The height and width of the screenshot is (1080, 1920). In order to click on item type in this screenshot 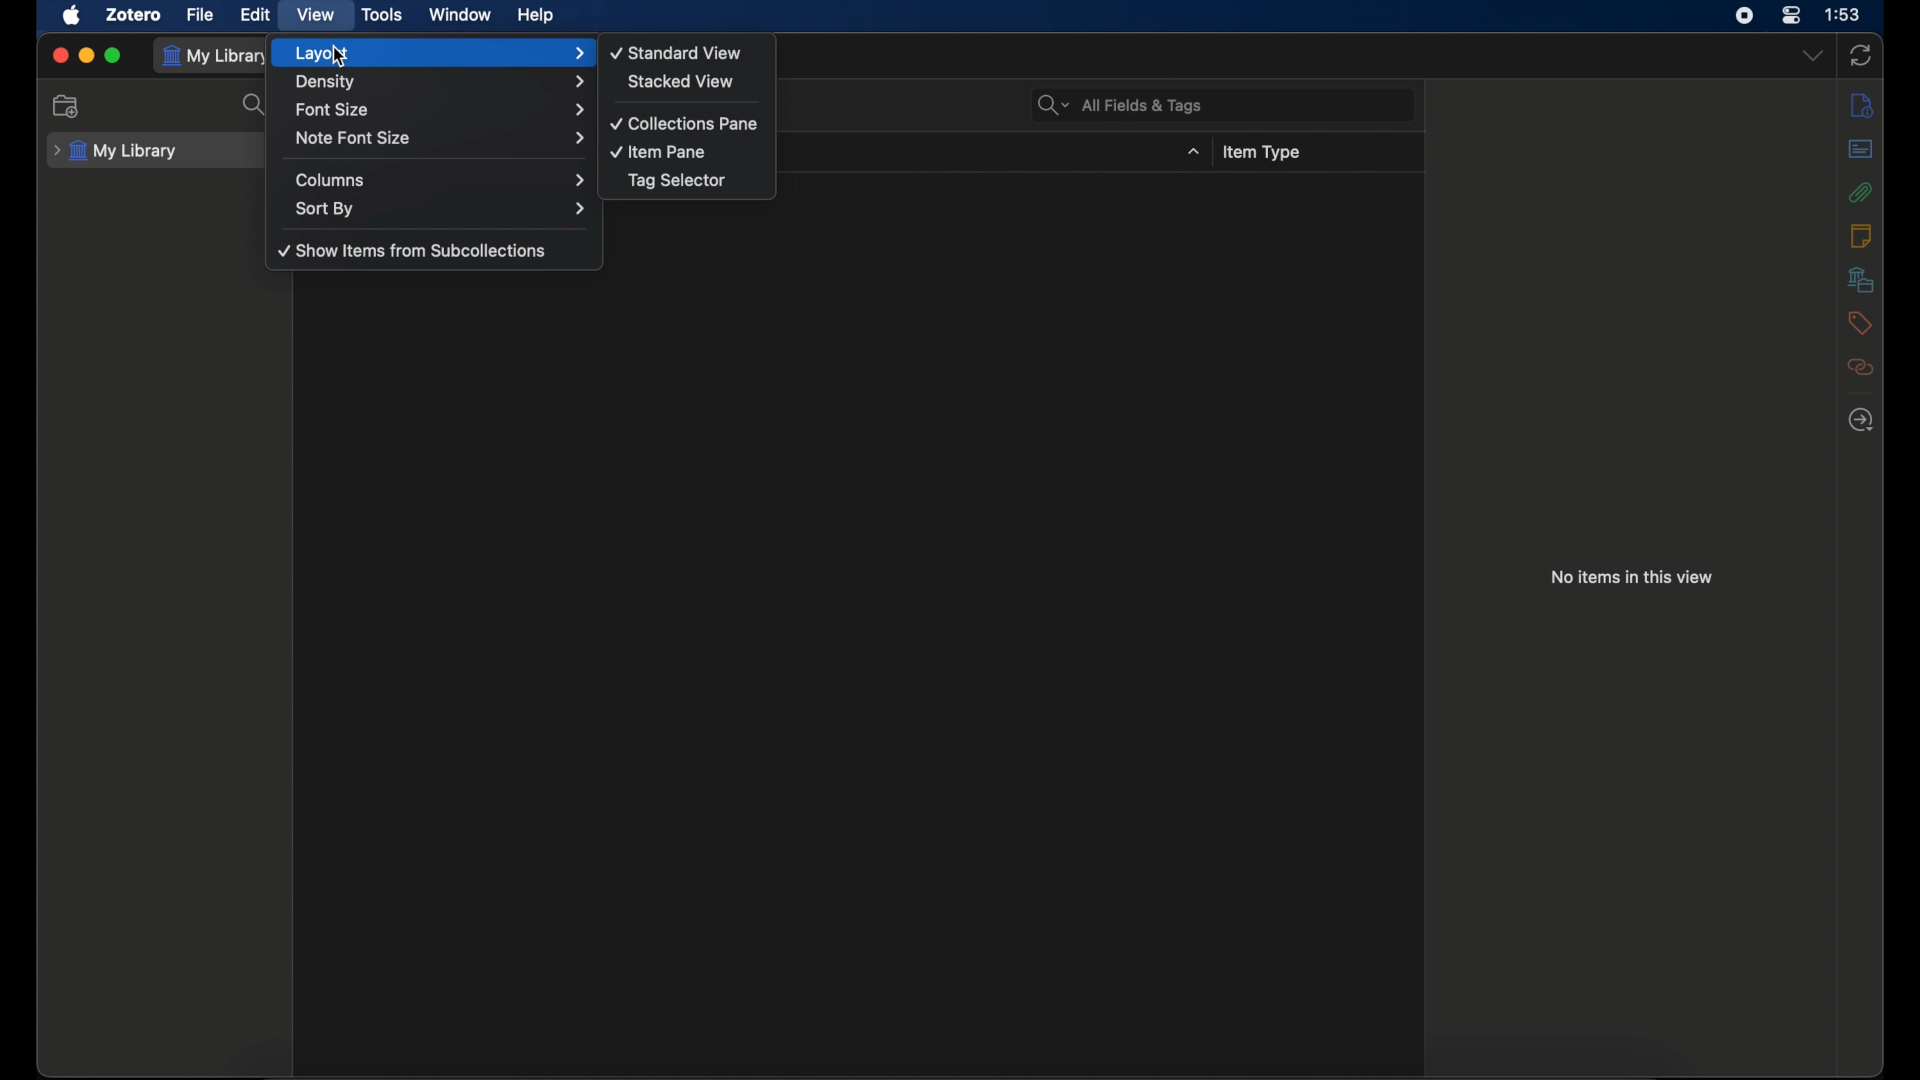, I will do `click(1261, 153)`.